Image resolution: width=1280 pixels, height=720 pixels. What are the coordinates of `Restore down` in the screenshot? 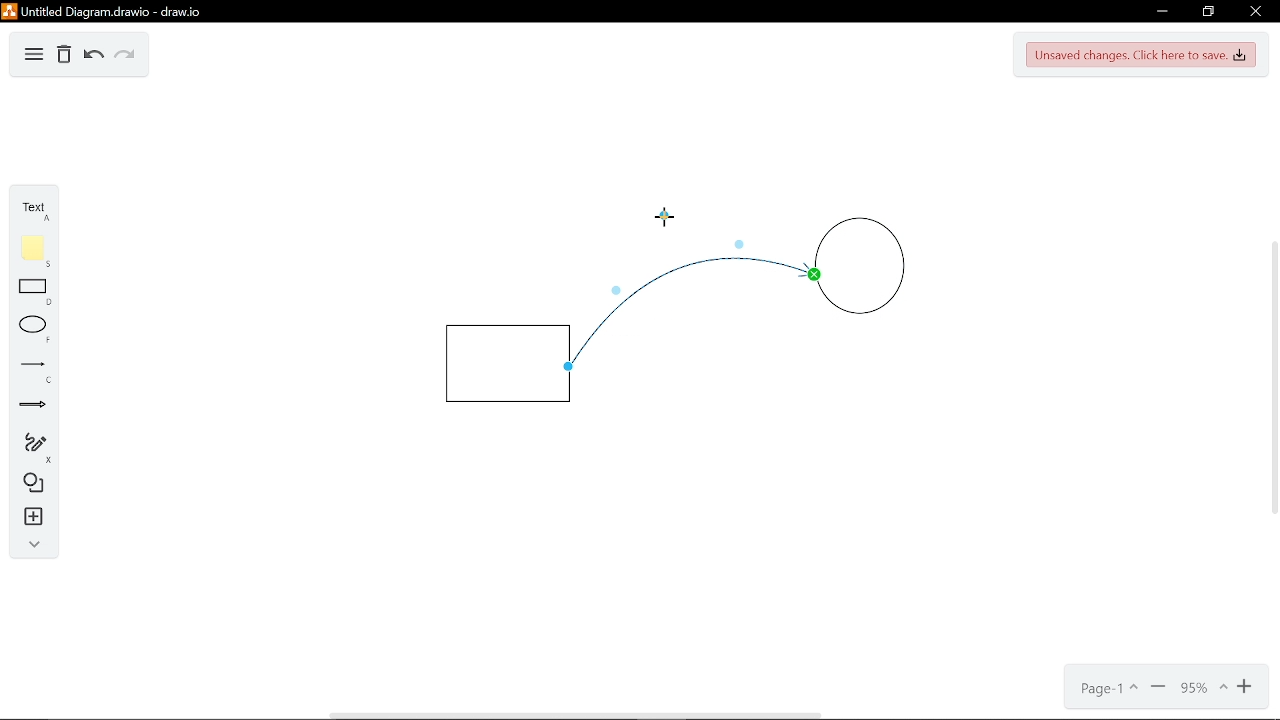 It's located at (1210, 12).